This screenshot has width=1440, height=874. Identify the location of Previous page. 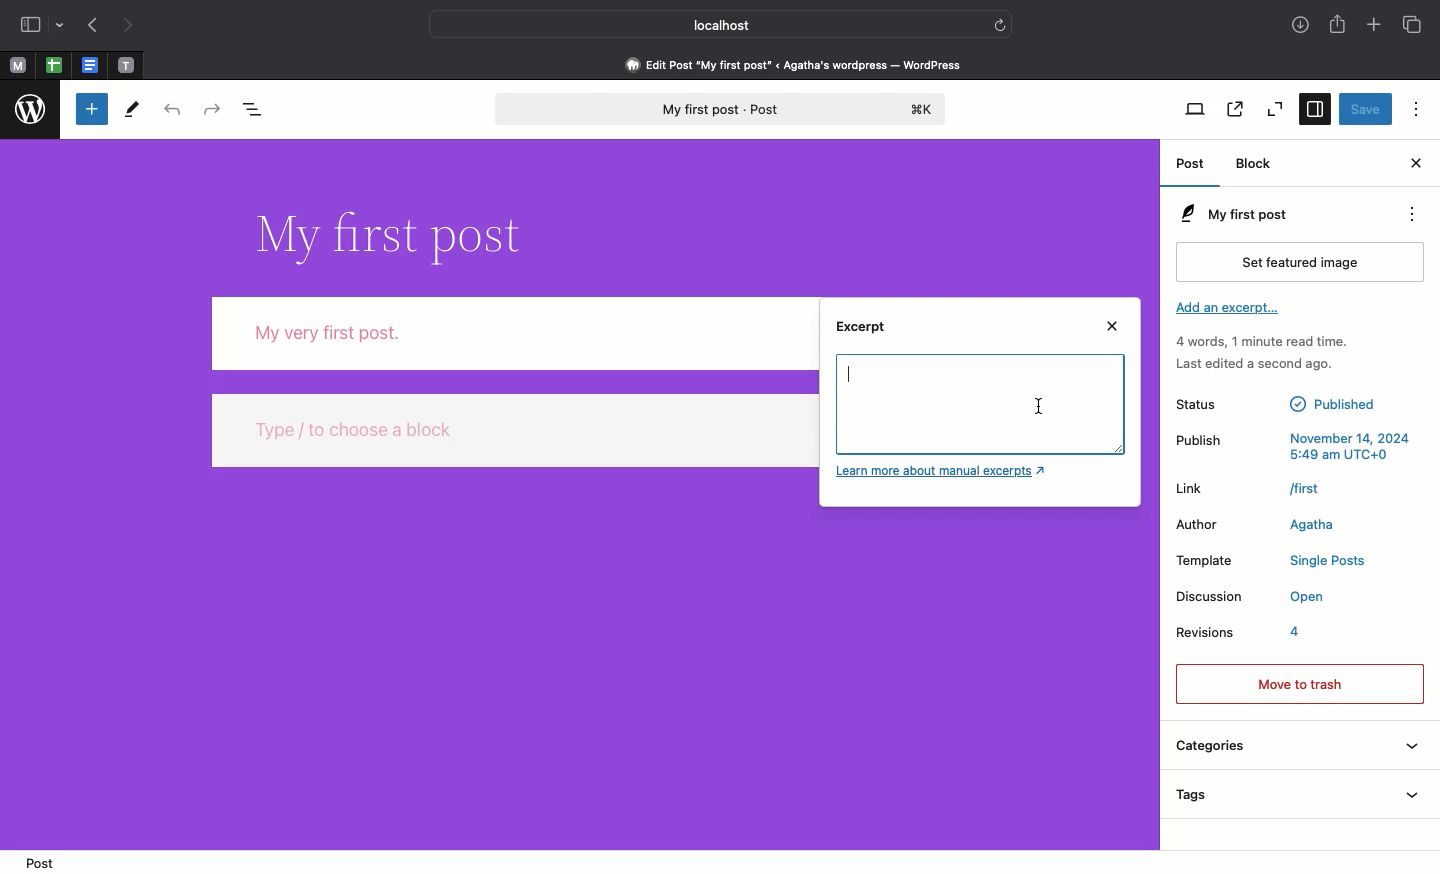
(92, 26).